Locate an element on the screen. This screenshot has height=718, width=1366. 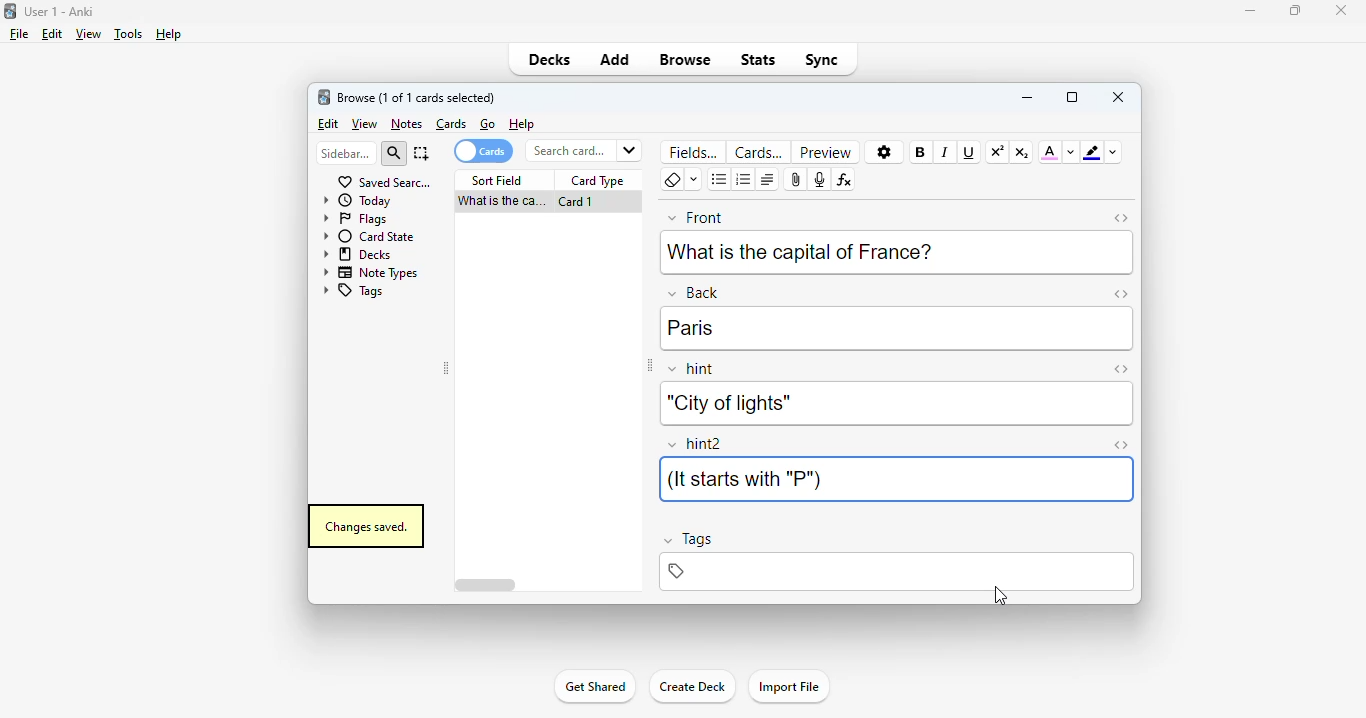
what is the capital of France? is located at coordinates (800, 250).